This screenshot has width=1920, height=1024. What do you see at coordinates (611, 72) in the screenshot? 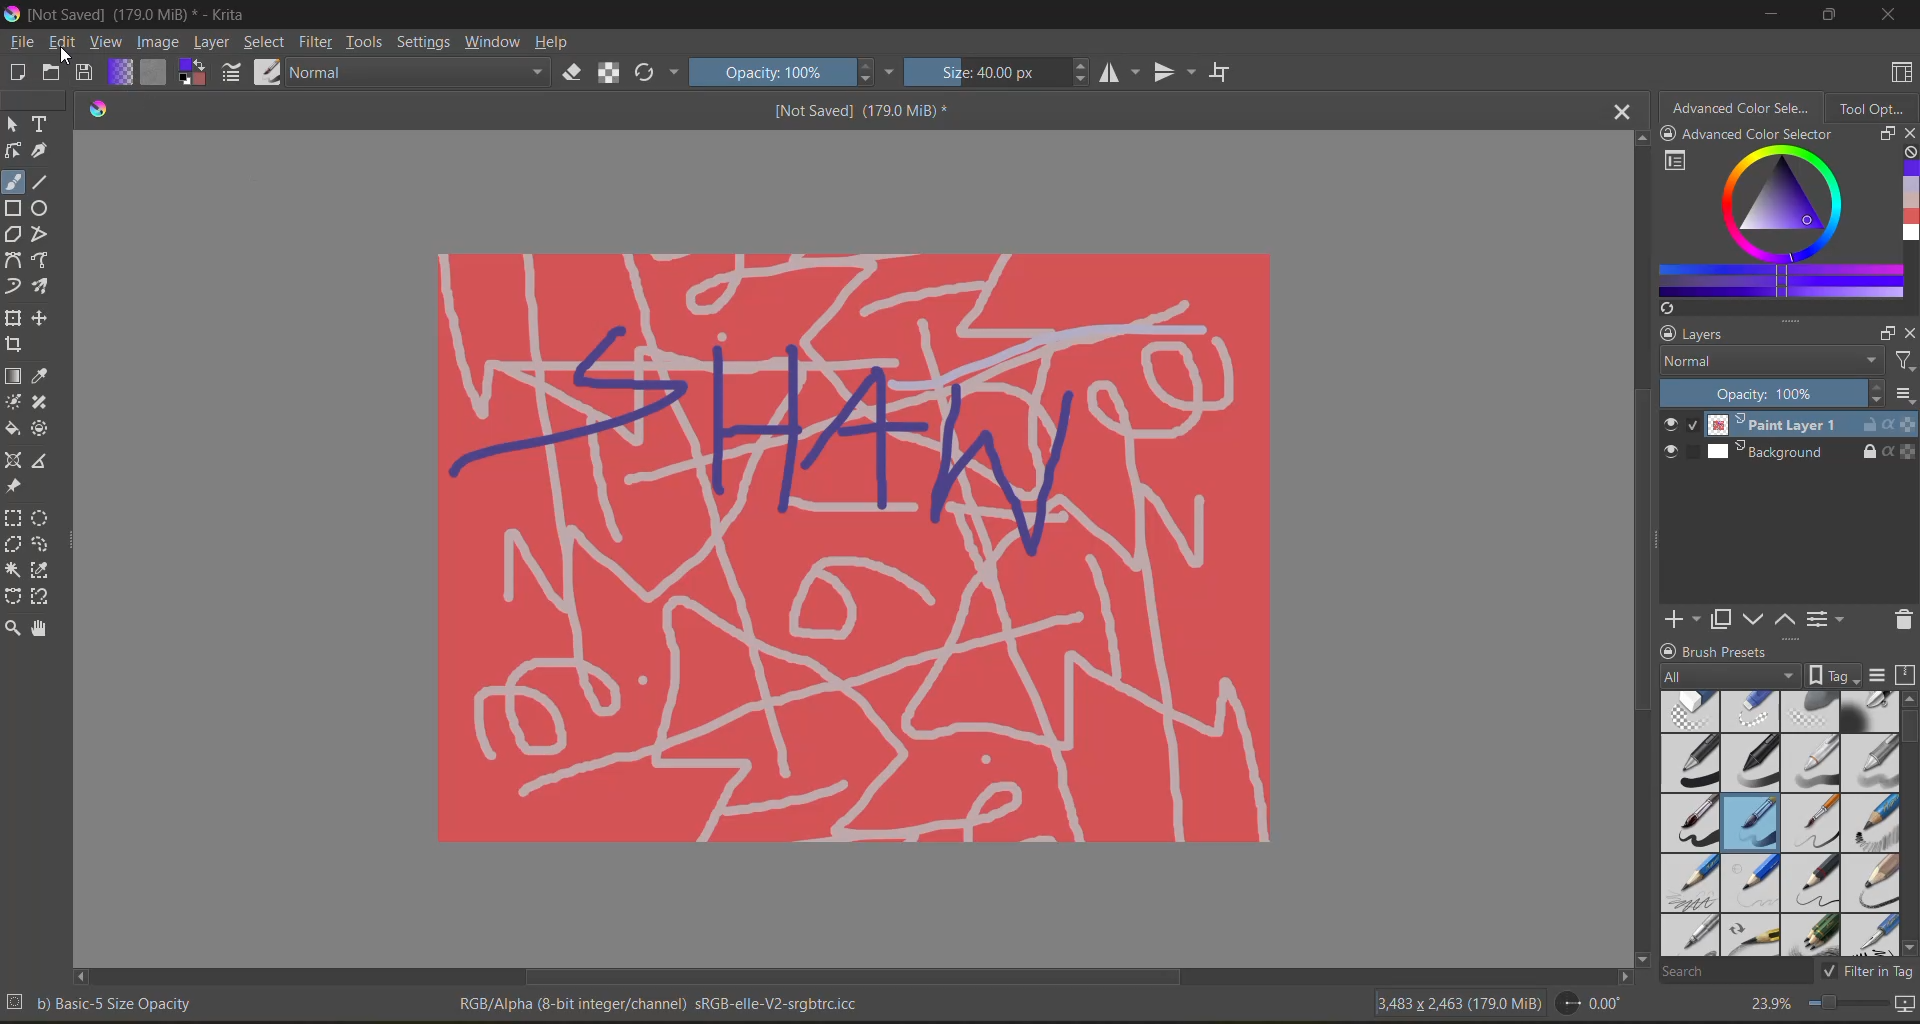
I see `preserve alpha` at bounding box center [611, 72].